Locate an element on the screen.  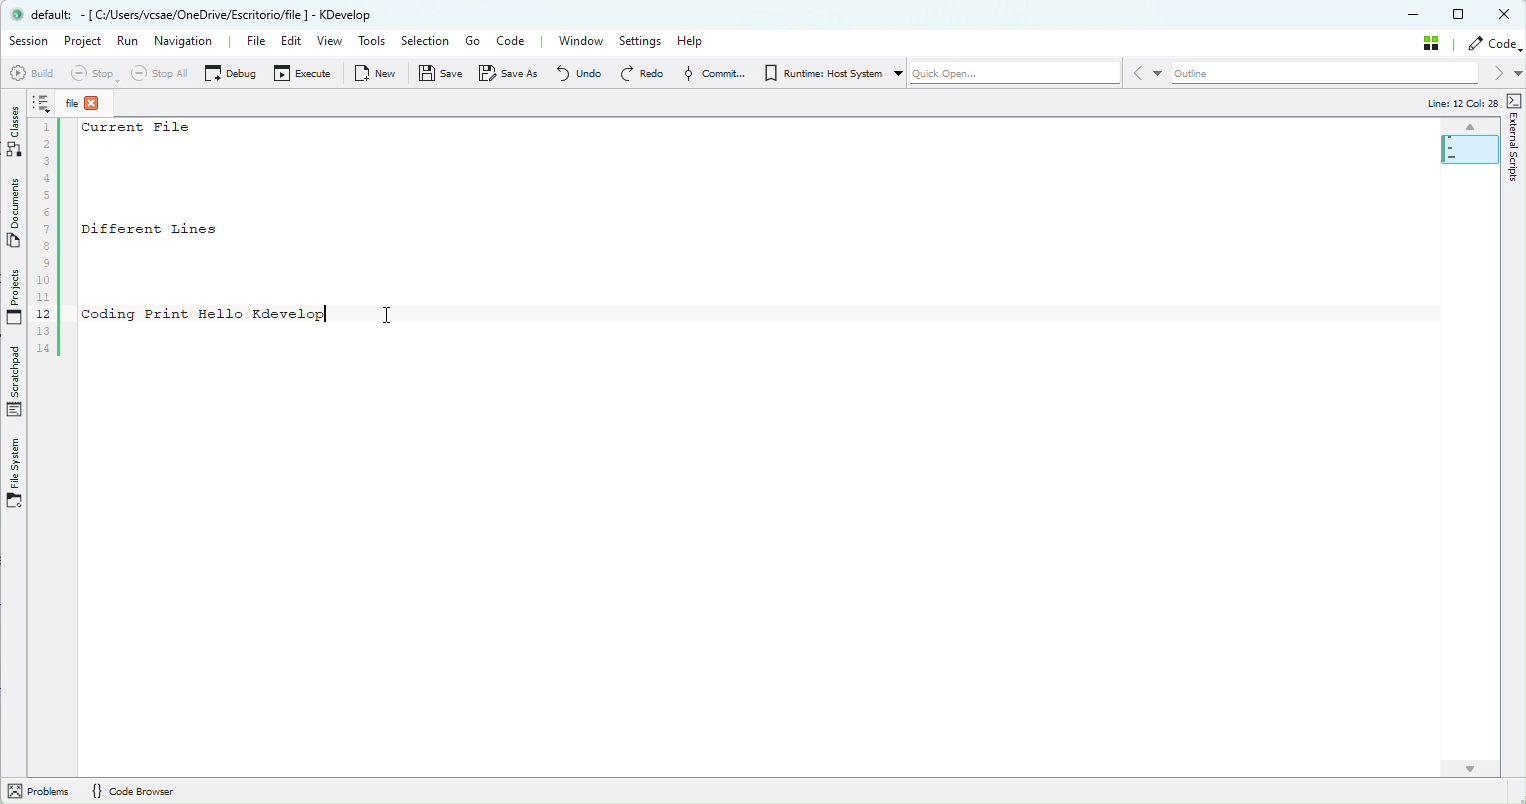
Code is located at coordinates (1489, 41).